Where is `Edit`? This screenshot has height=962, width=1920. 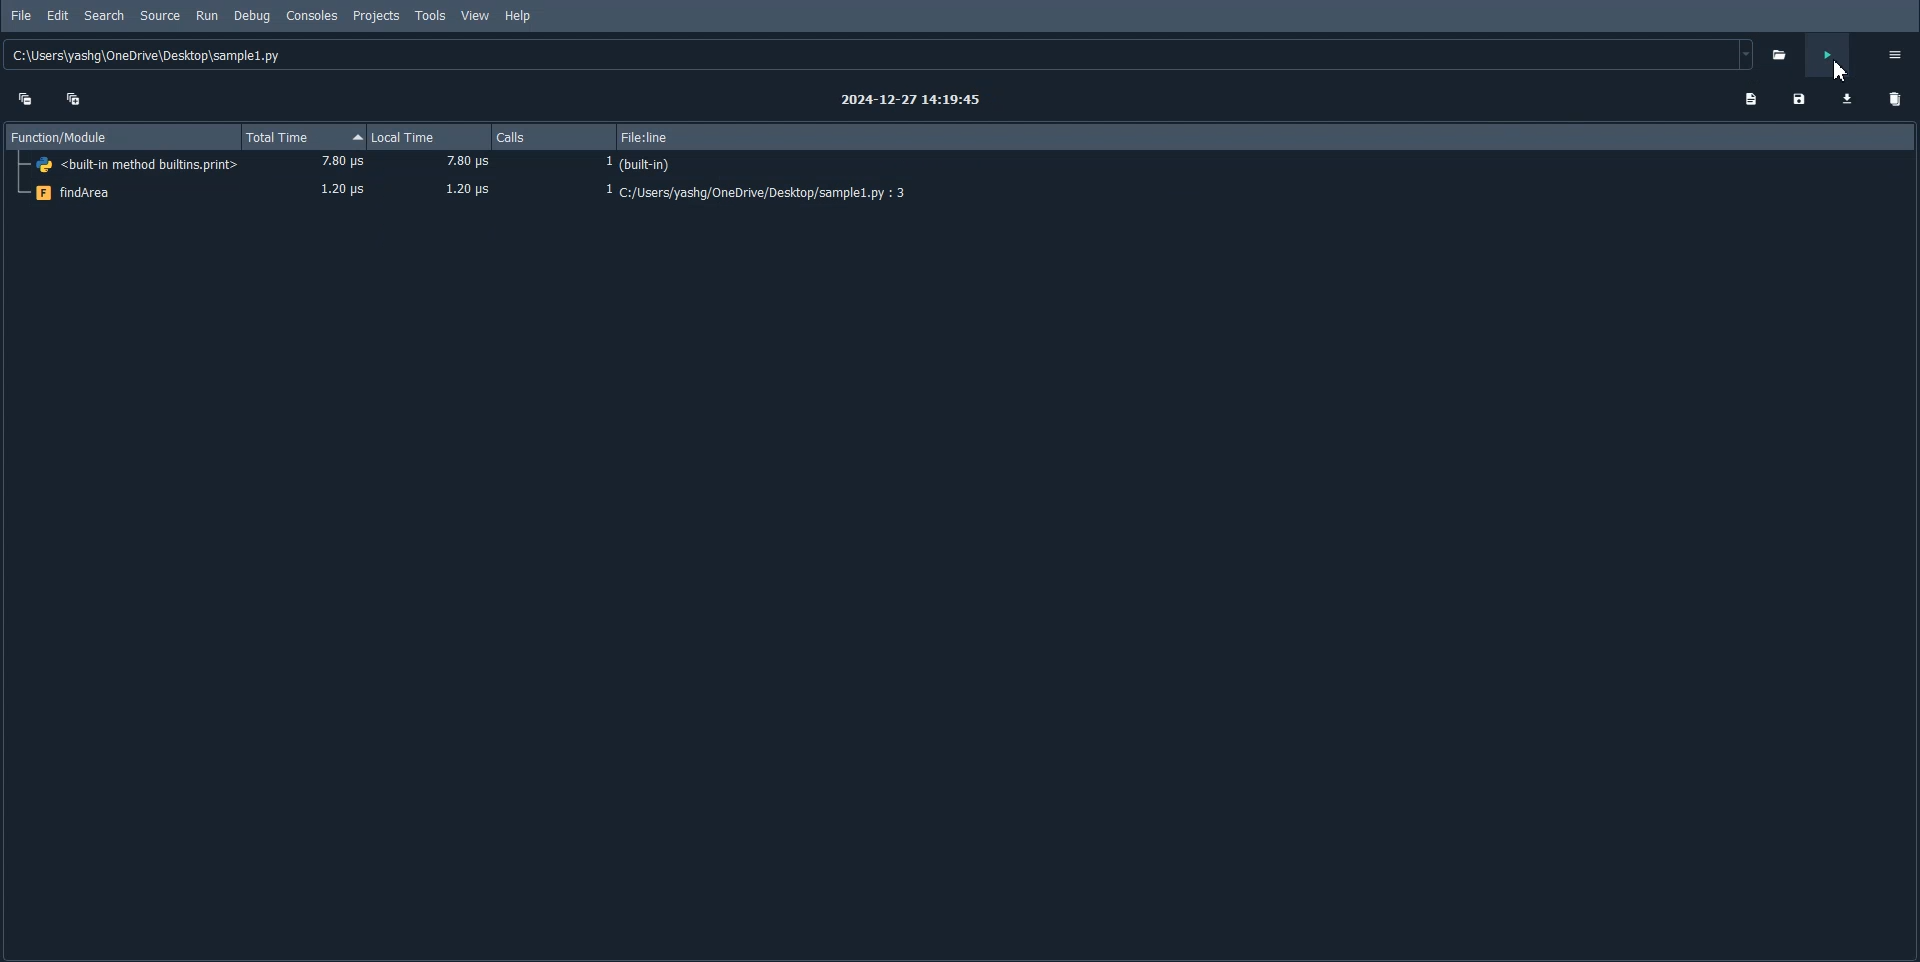 Edit is located at coordinates (58, 16).